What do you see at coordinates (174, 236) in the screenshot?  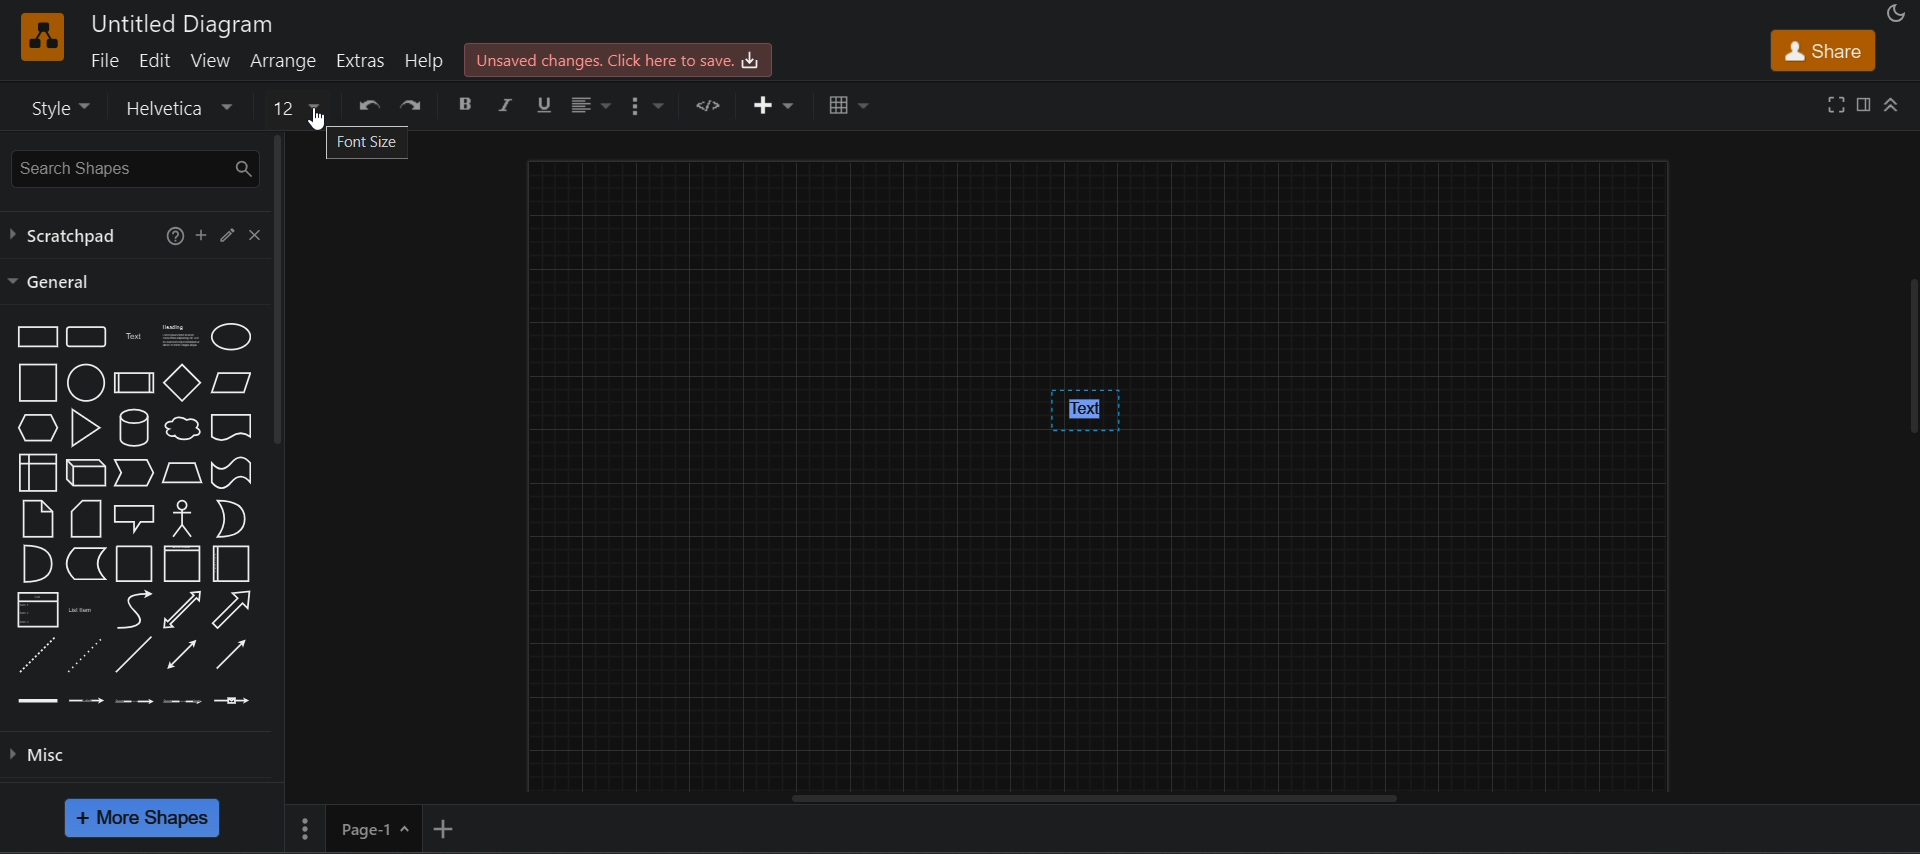 I see `help` at bounding box center [174, 236].